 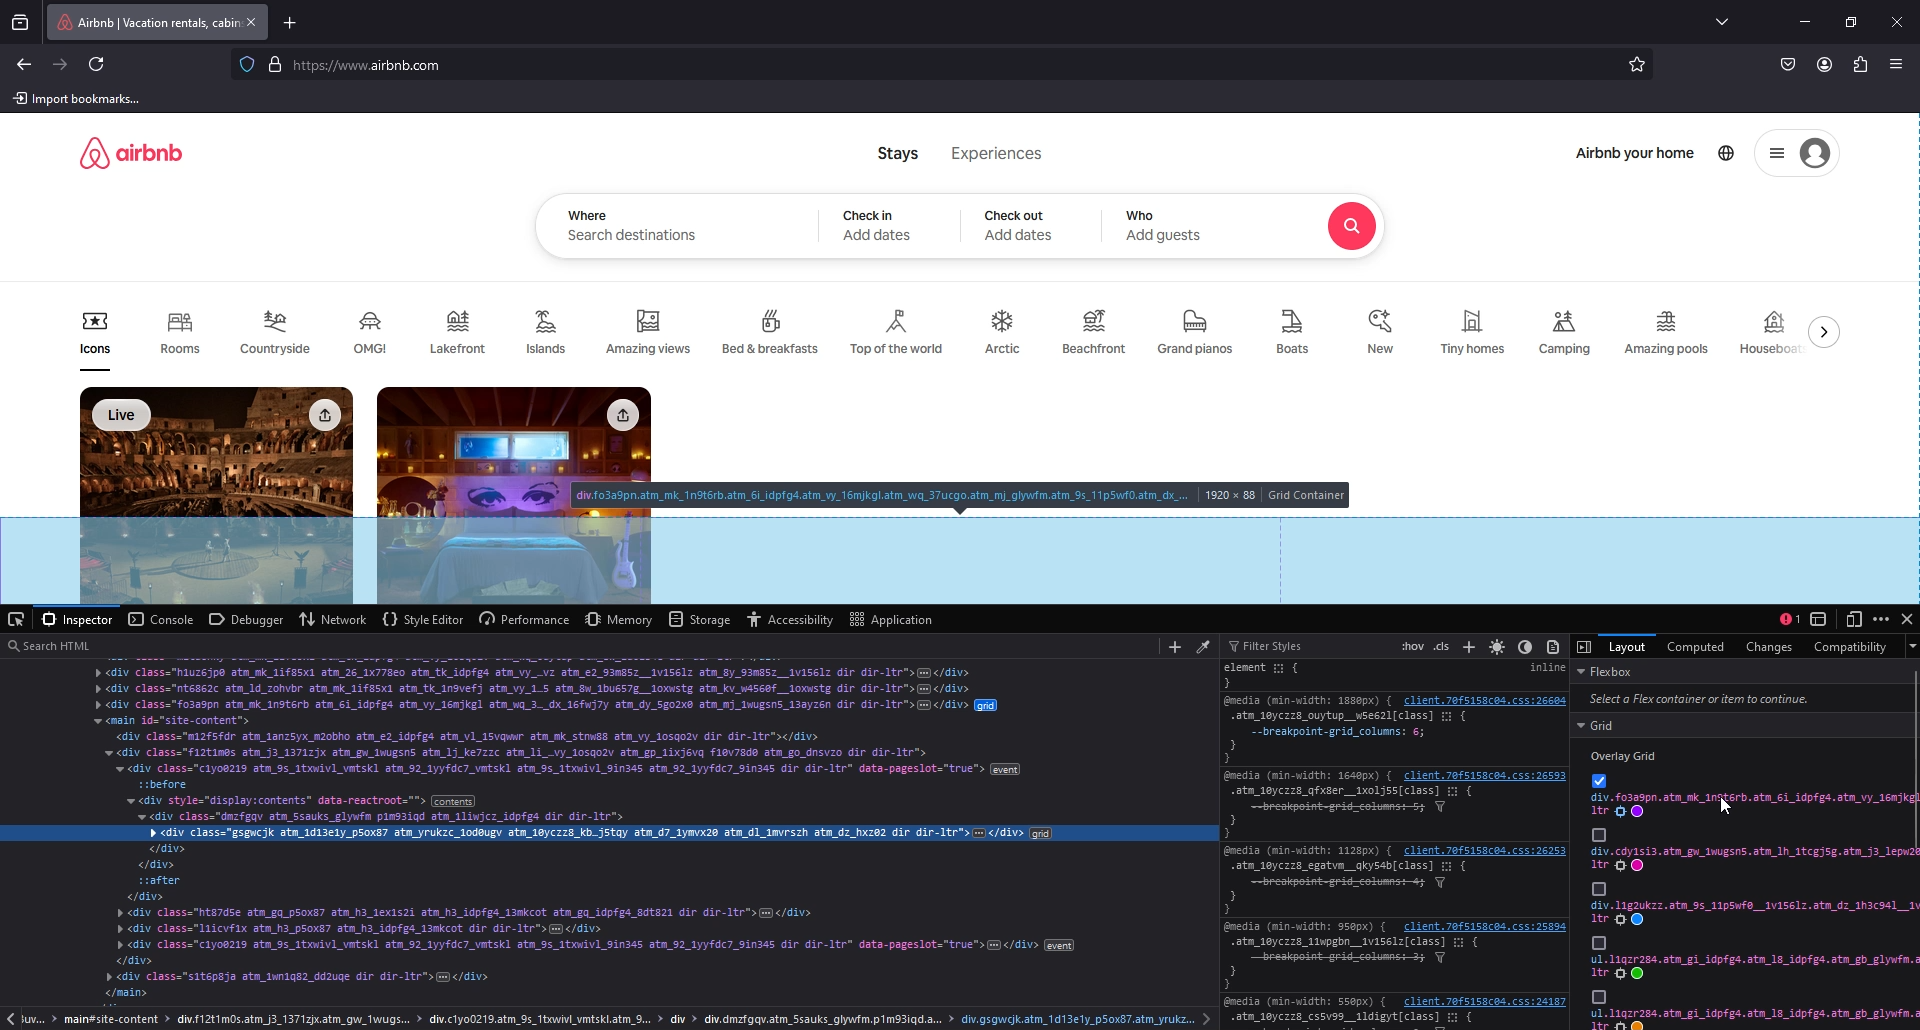 What do you see at coordinates (1899, 64) in the screenshot?
I see `application menu` at bounding box center [1899, 64].